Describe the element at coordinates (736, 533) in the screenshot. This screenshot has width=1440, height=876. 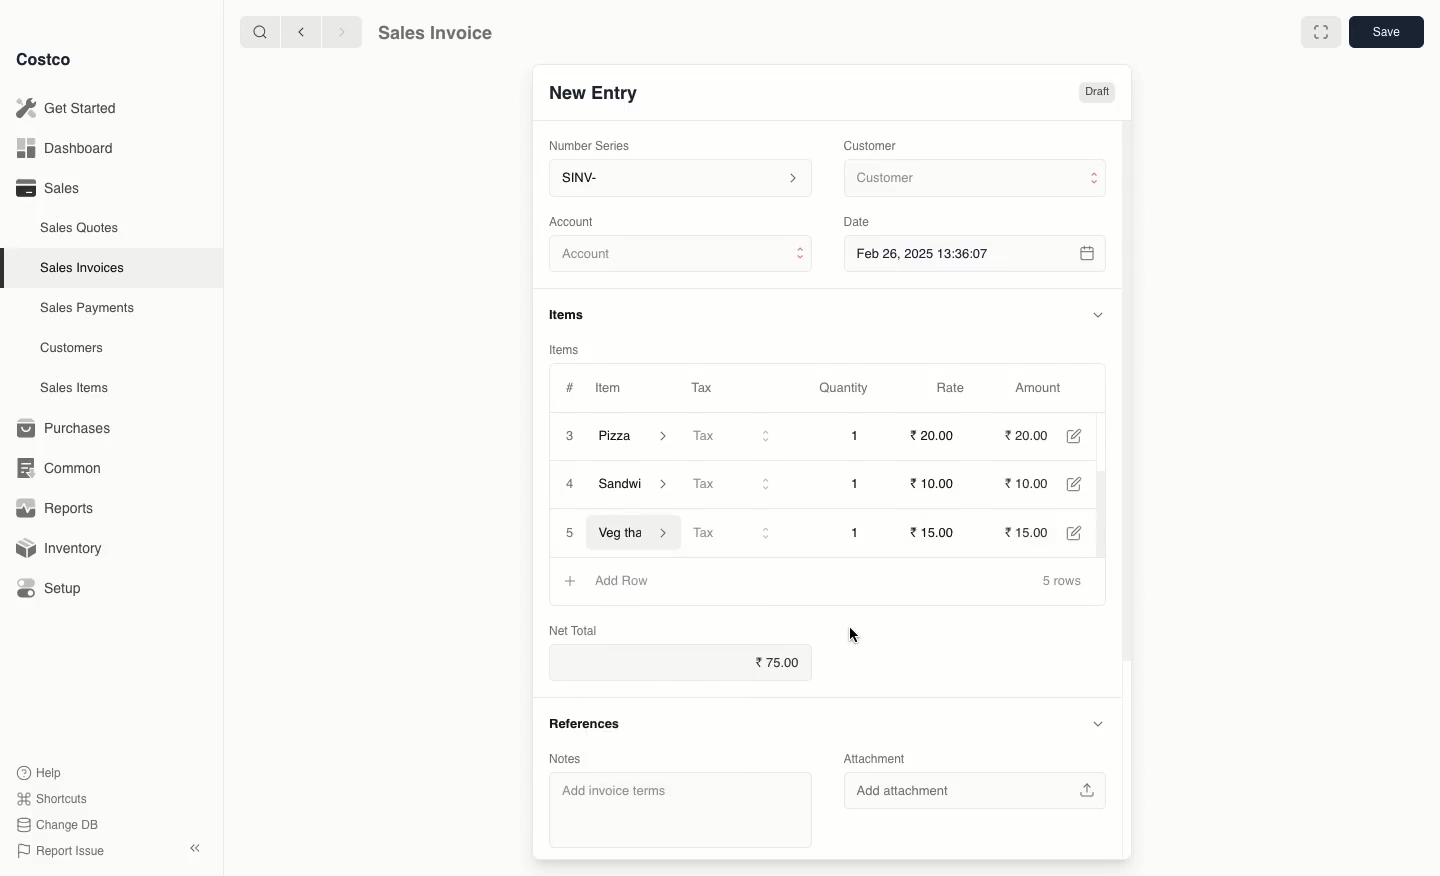
I see `Tax` at that location.